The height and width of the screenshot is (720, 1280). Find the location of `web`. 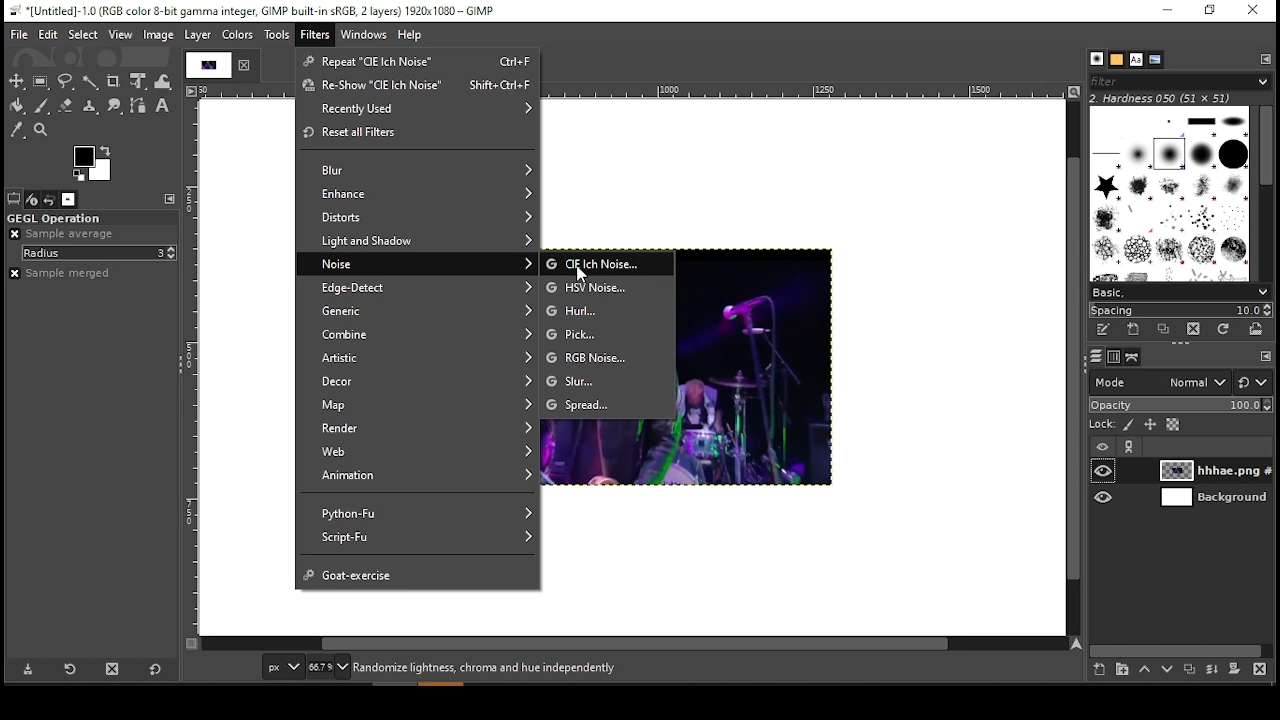

web is located at coordinates (421, 452).